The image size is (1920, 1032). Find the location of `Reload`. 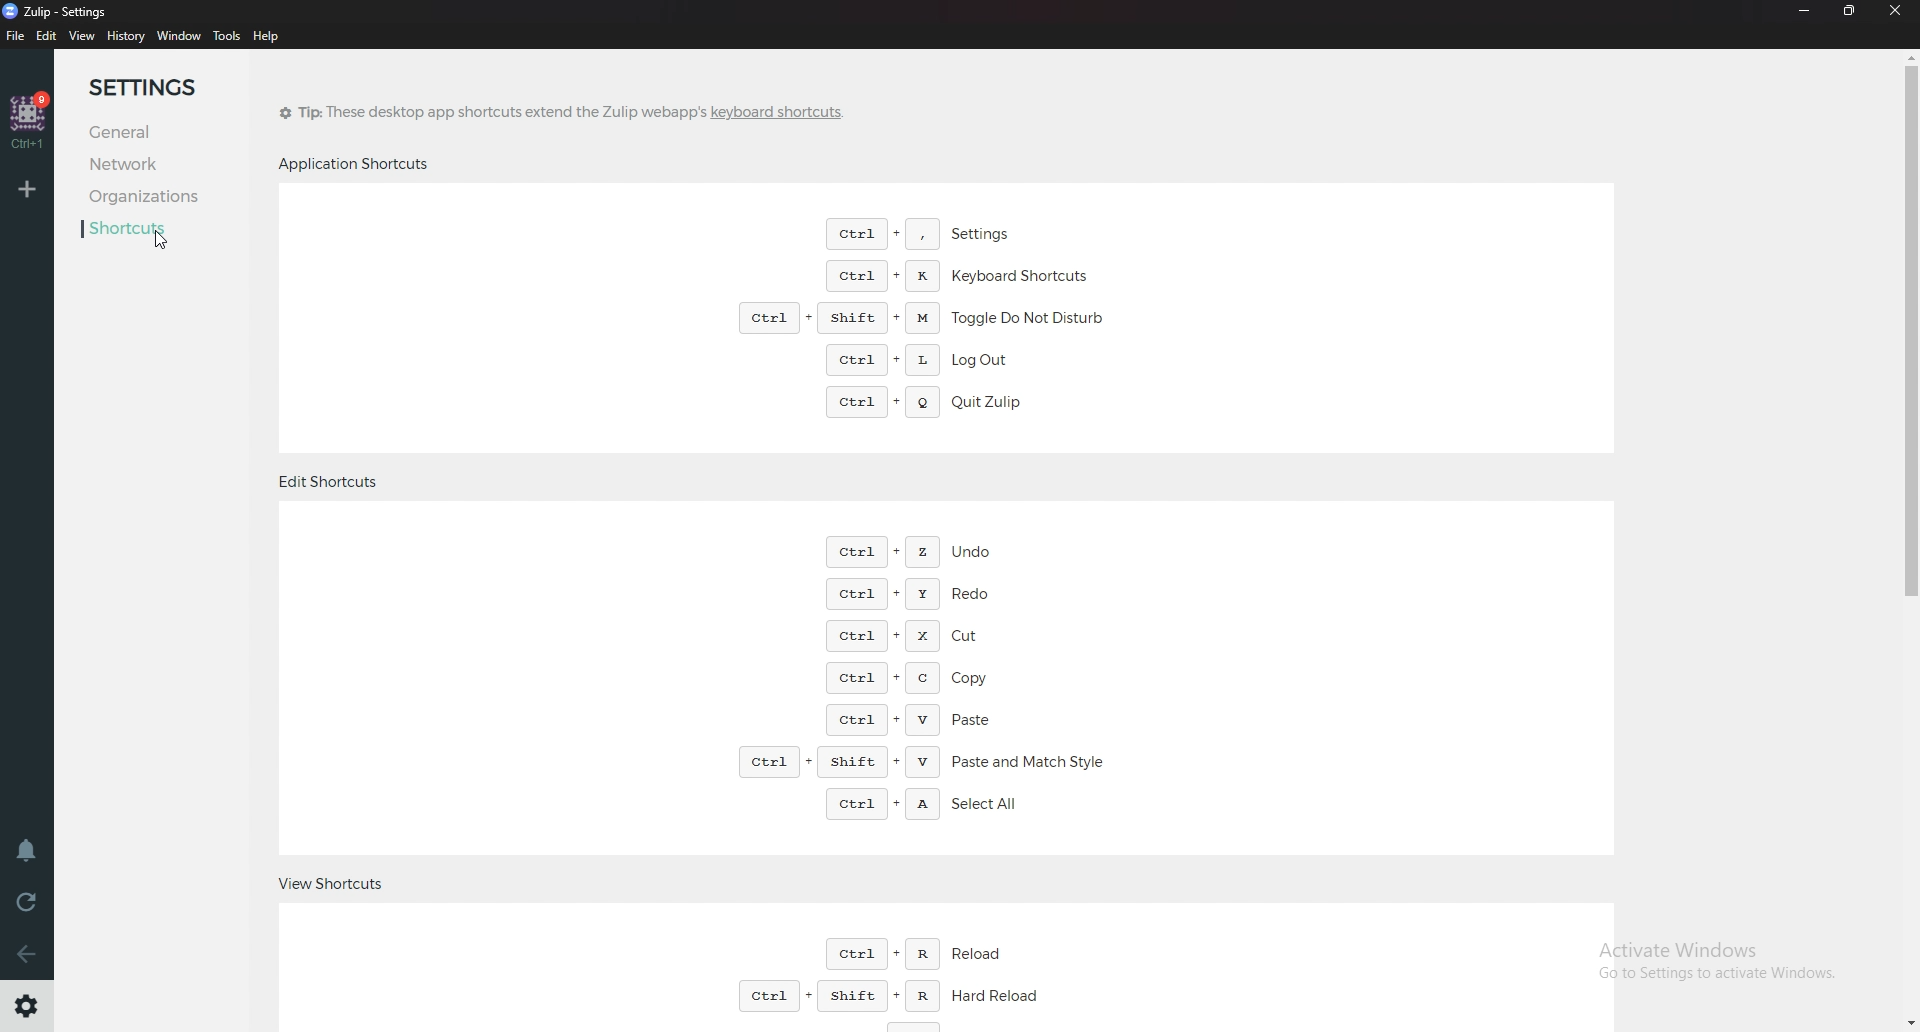

Reload is located at coordinates (22, 904).